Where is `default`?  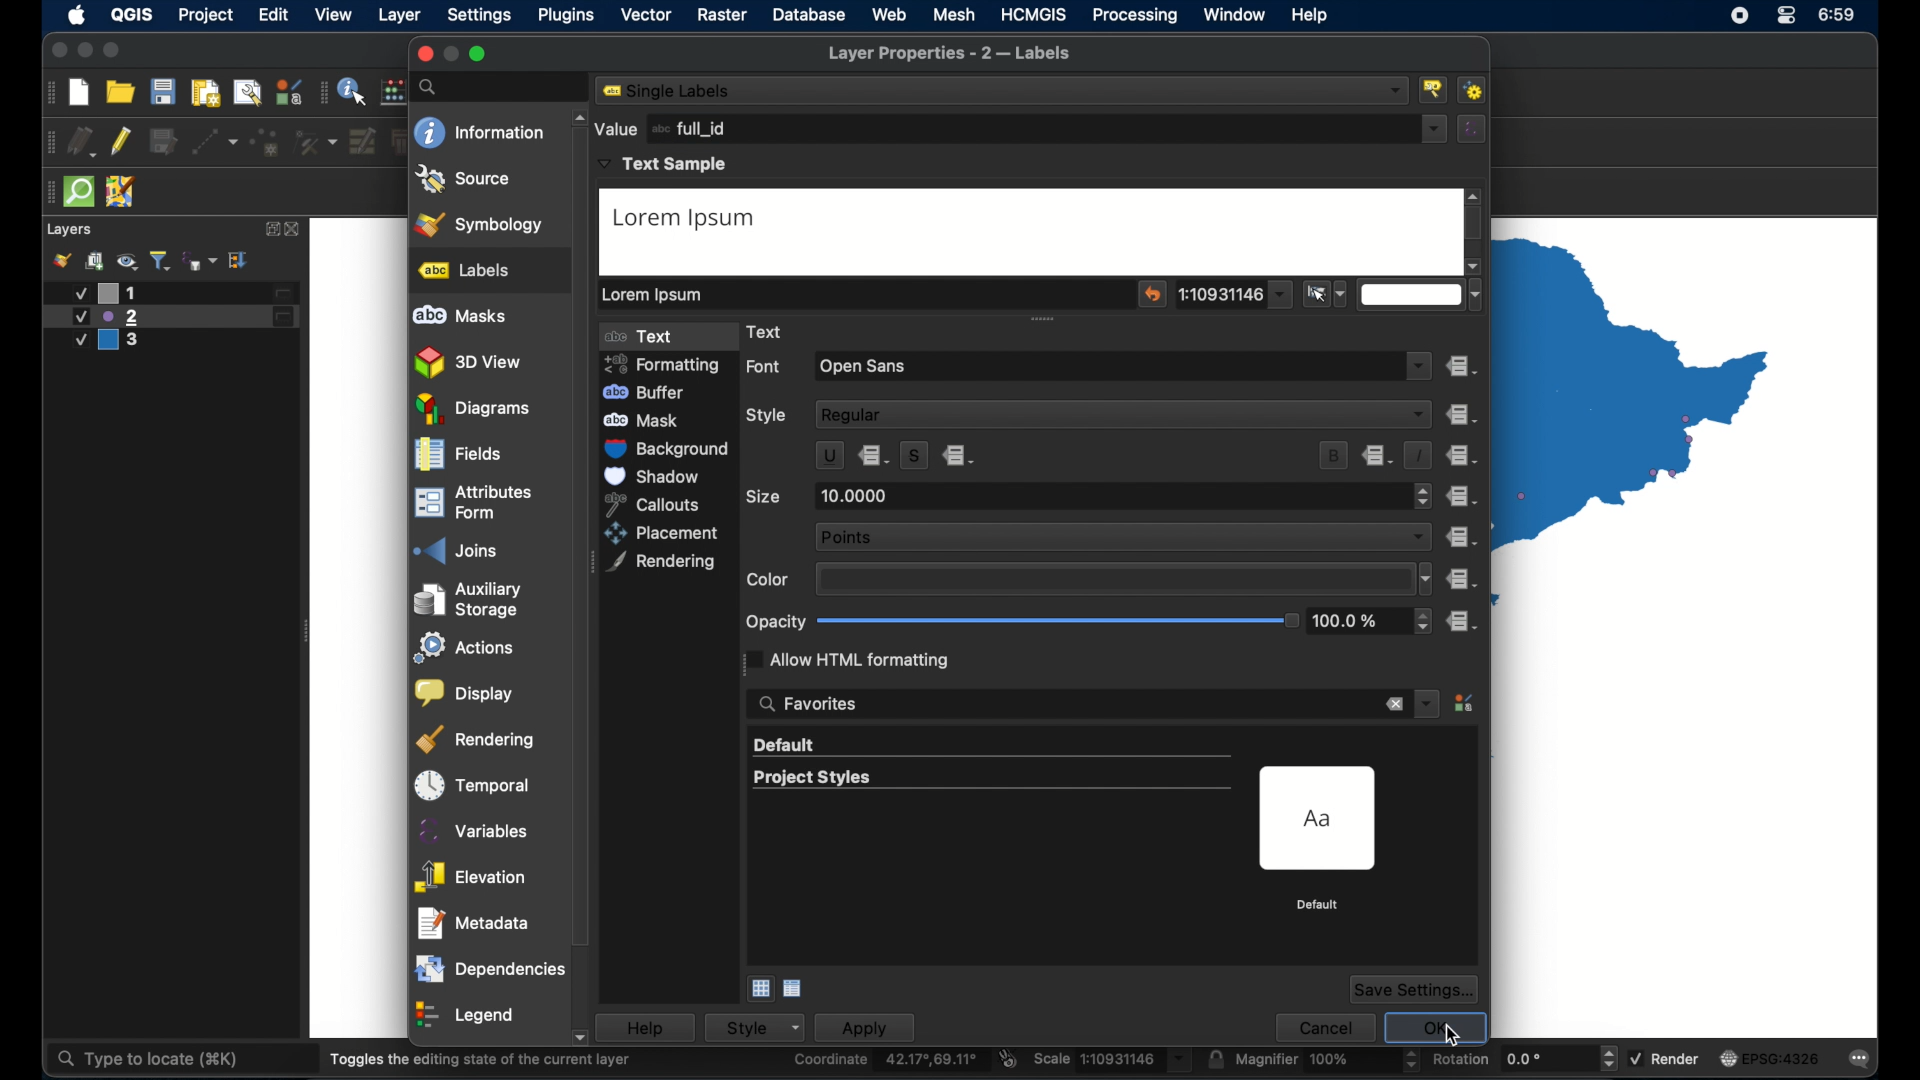
default is located at coordinates (786, 746).